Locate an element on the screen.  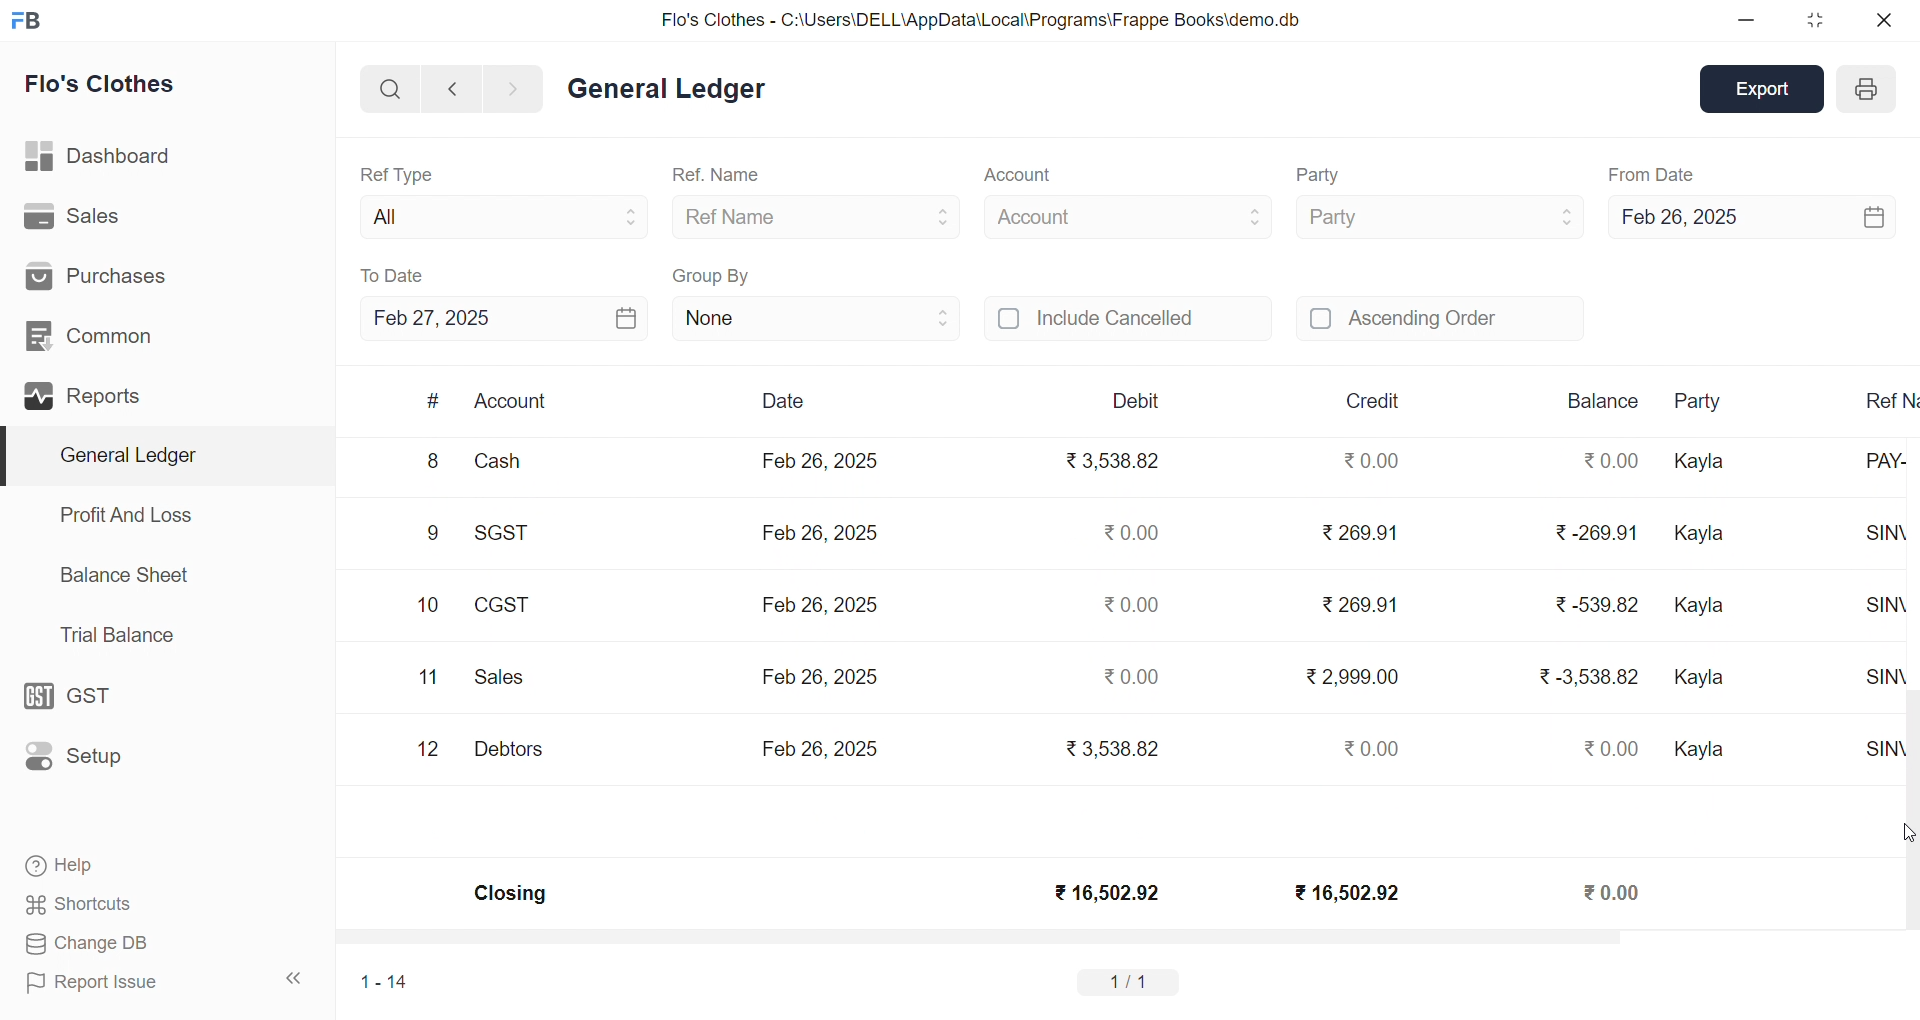
Cash is located at coordinates (510, 465).